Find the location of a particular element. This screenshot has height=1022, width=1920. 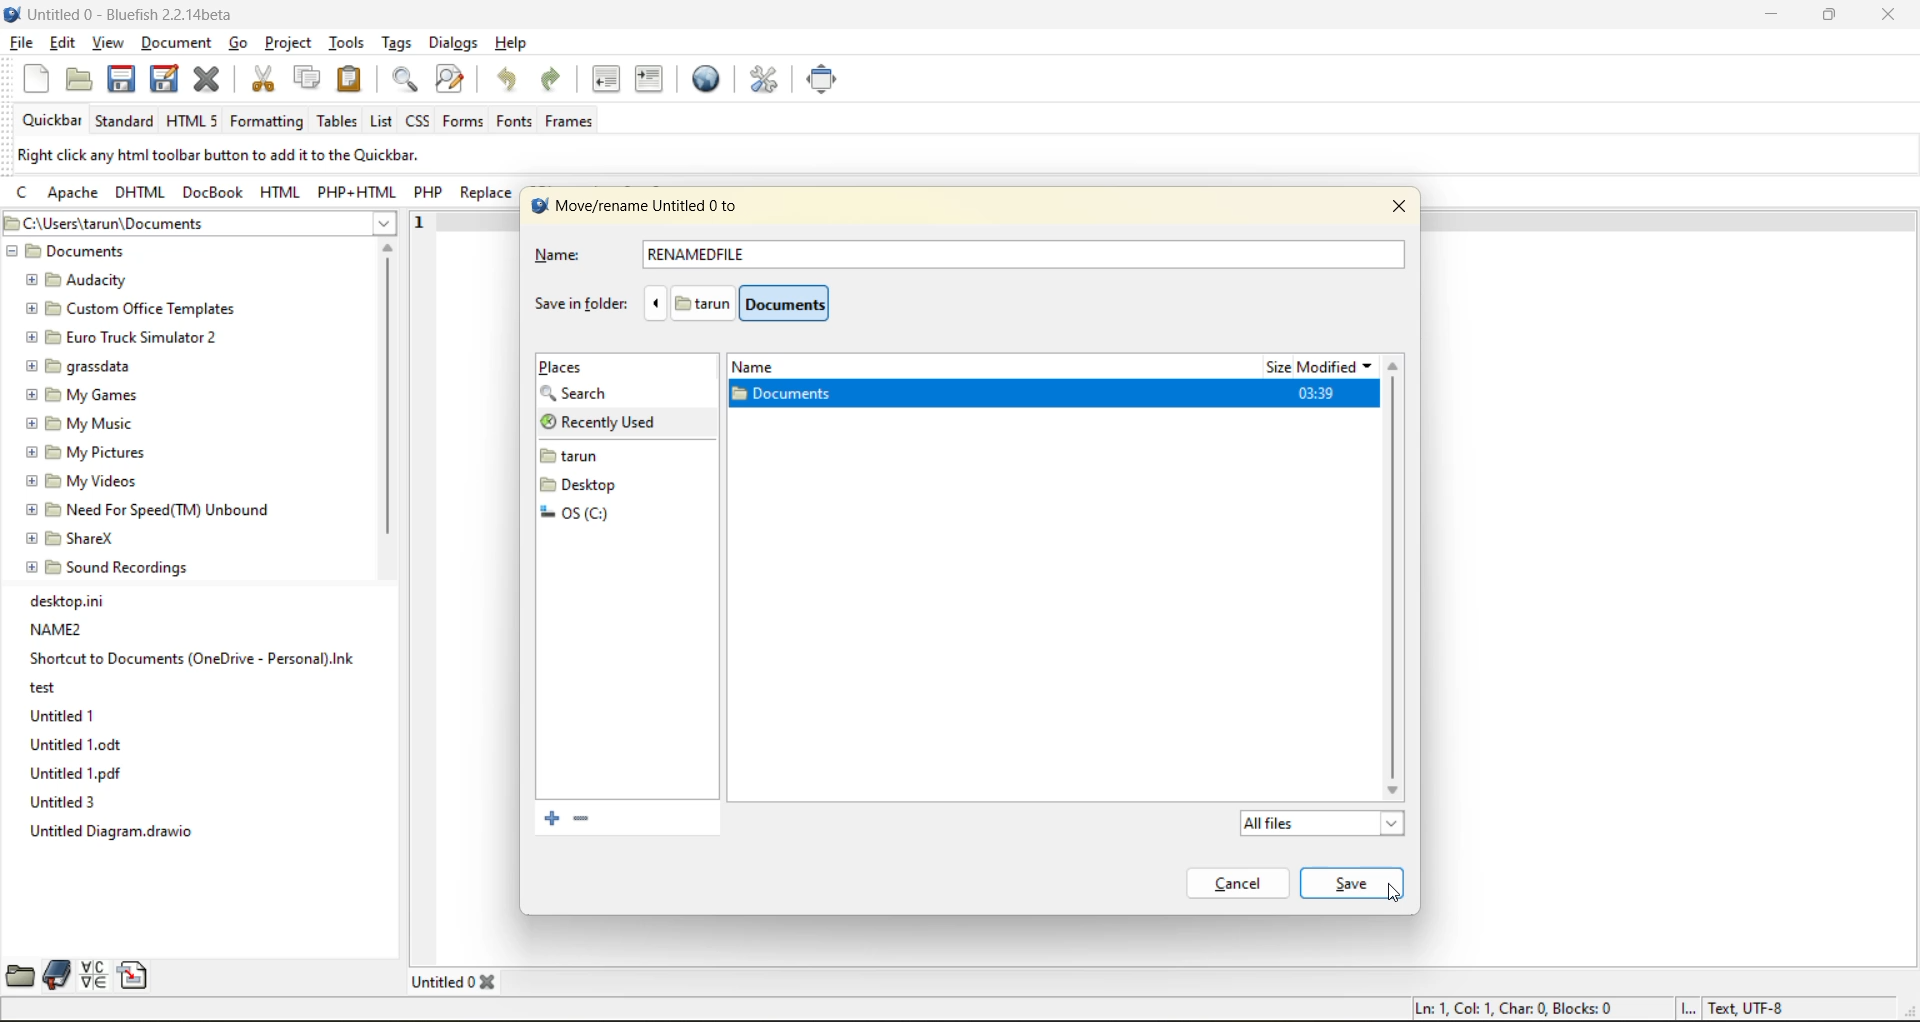

file browser is located at coordinates (20, 975).